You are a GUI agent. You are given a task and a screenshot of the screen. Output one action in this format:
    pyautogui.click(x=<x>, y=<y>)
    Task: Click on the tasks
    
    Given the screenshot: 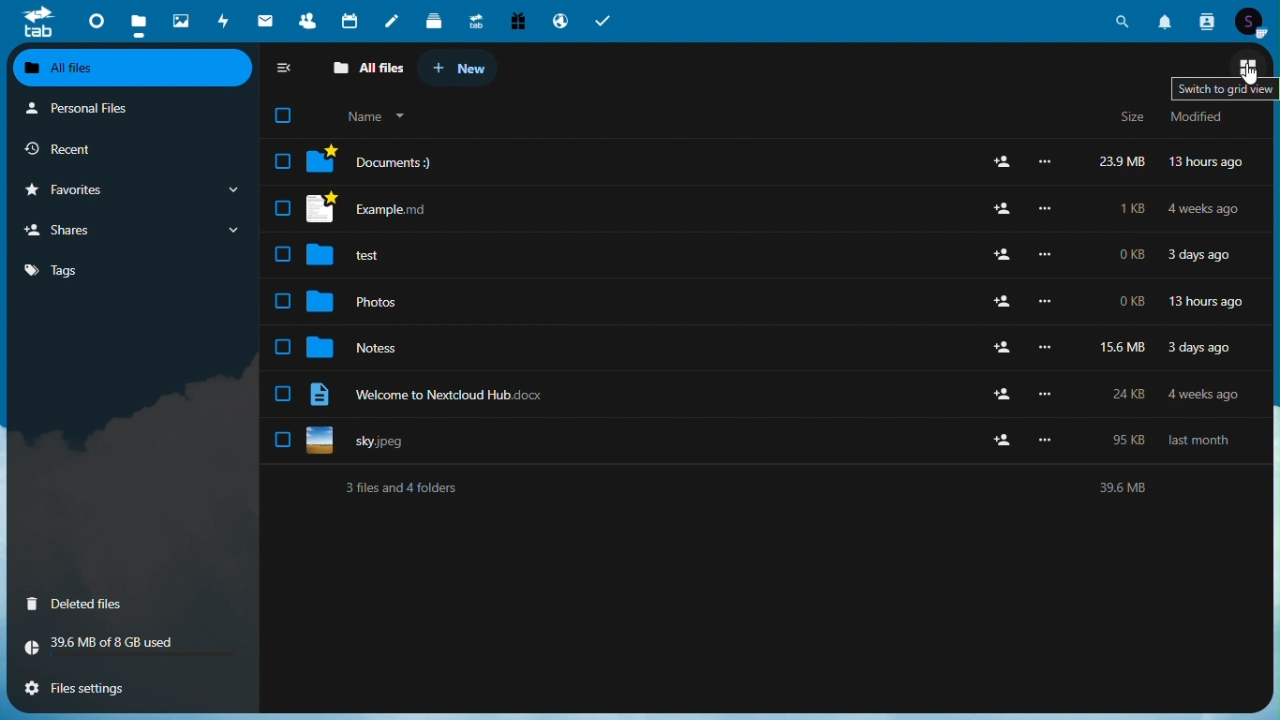 What is the action you would take?
    pyautogui.click(x=603, y=21)
    